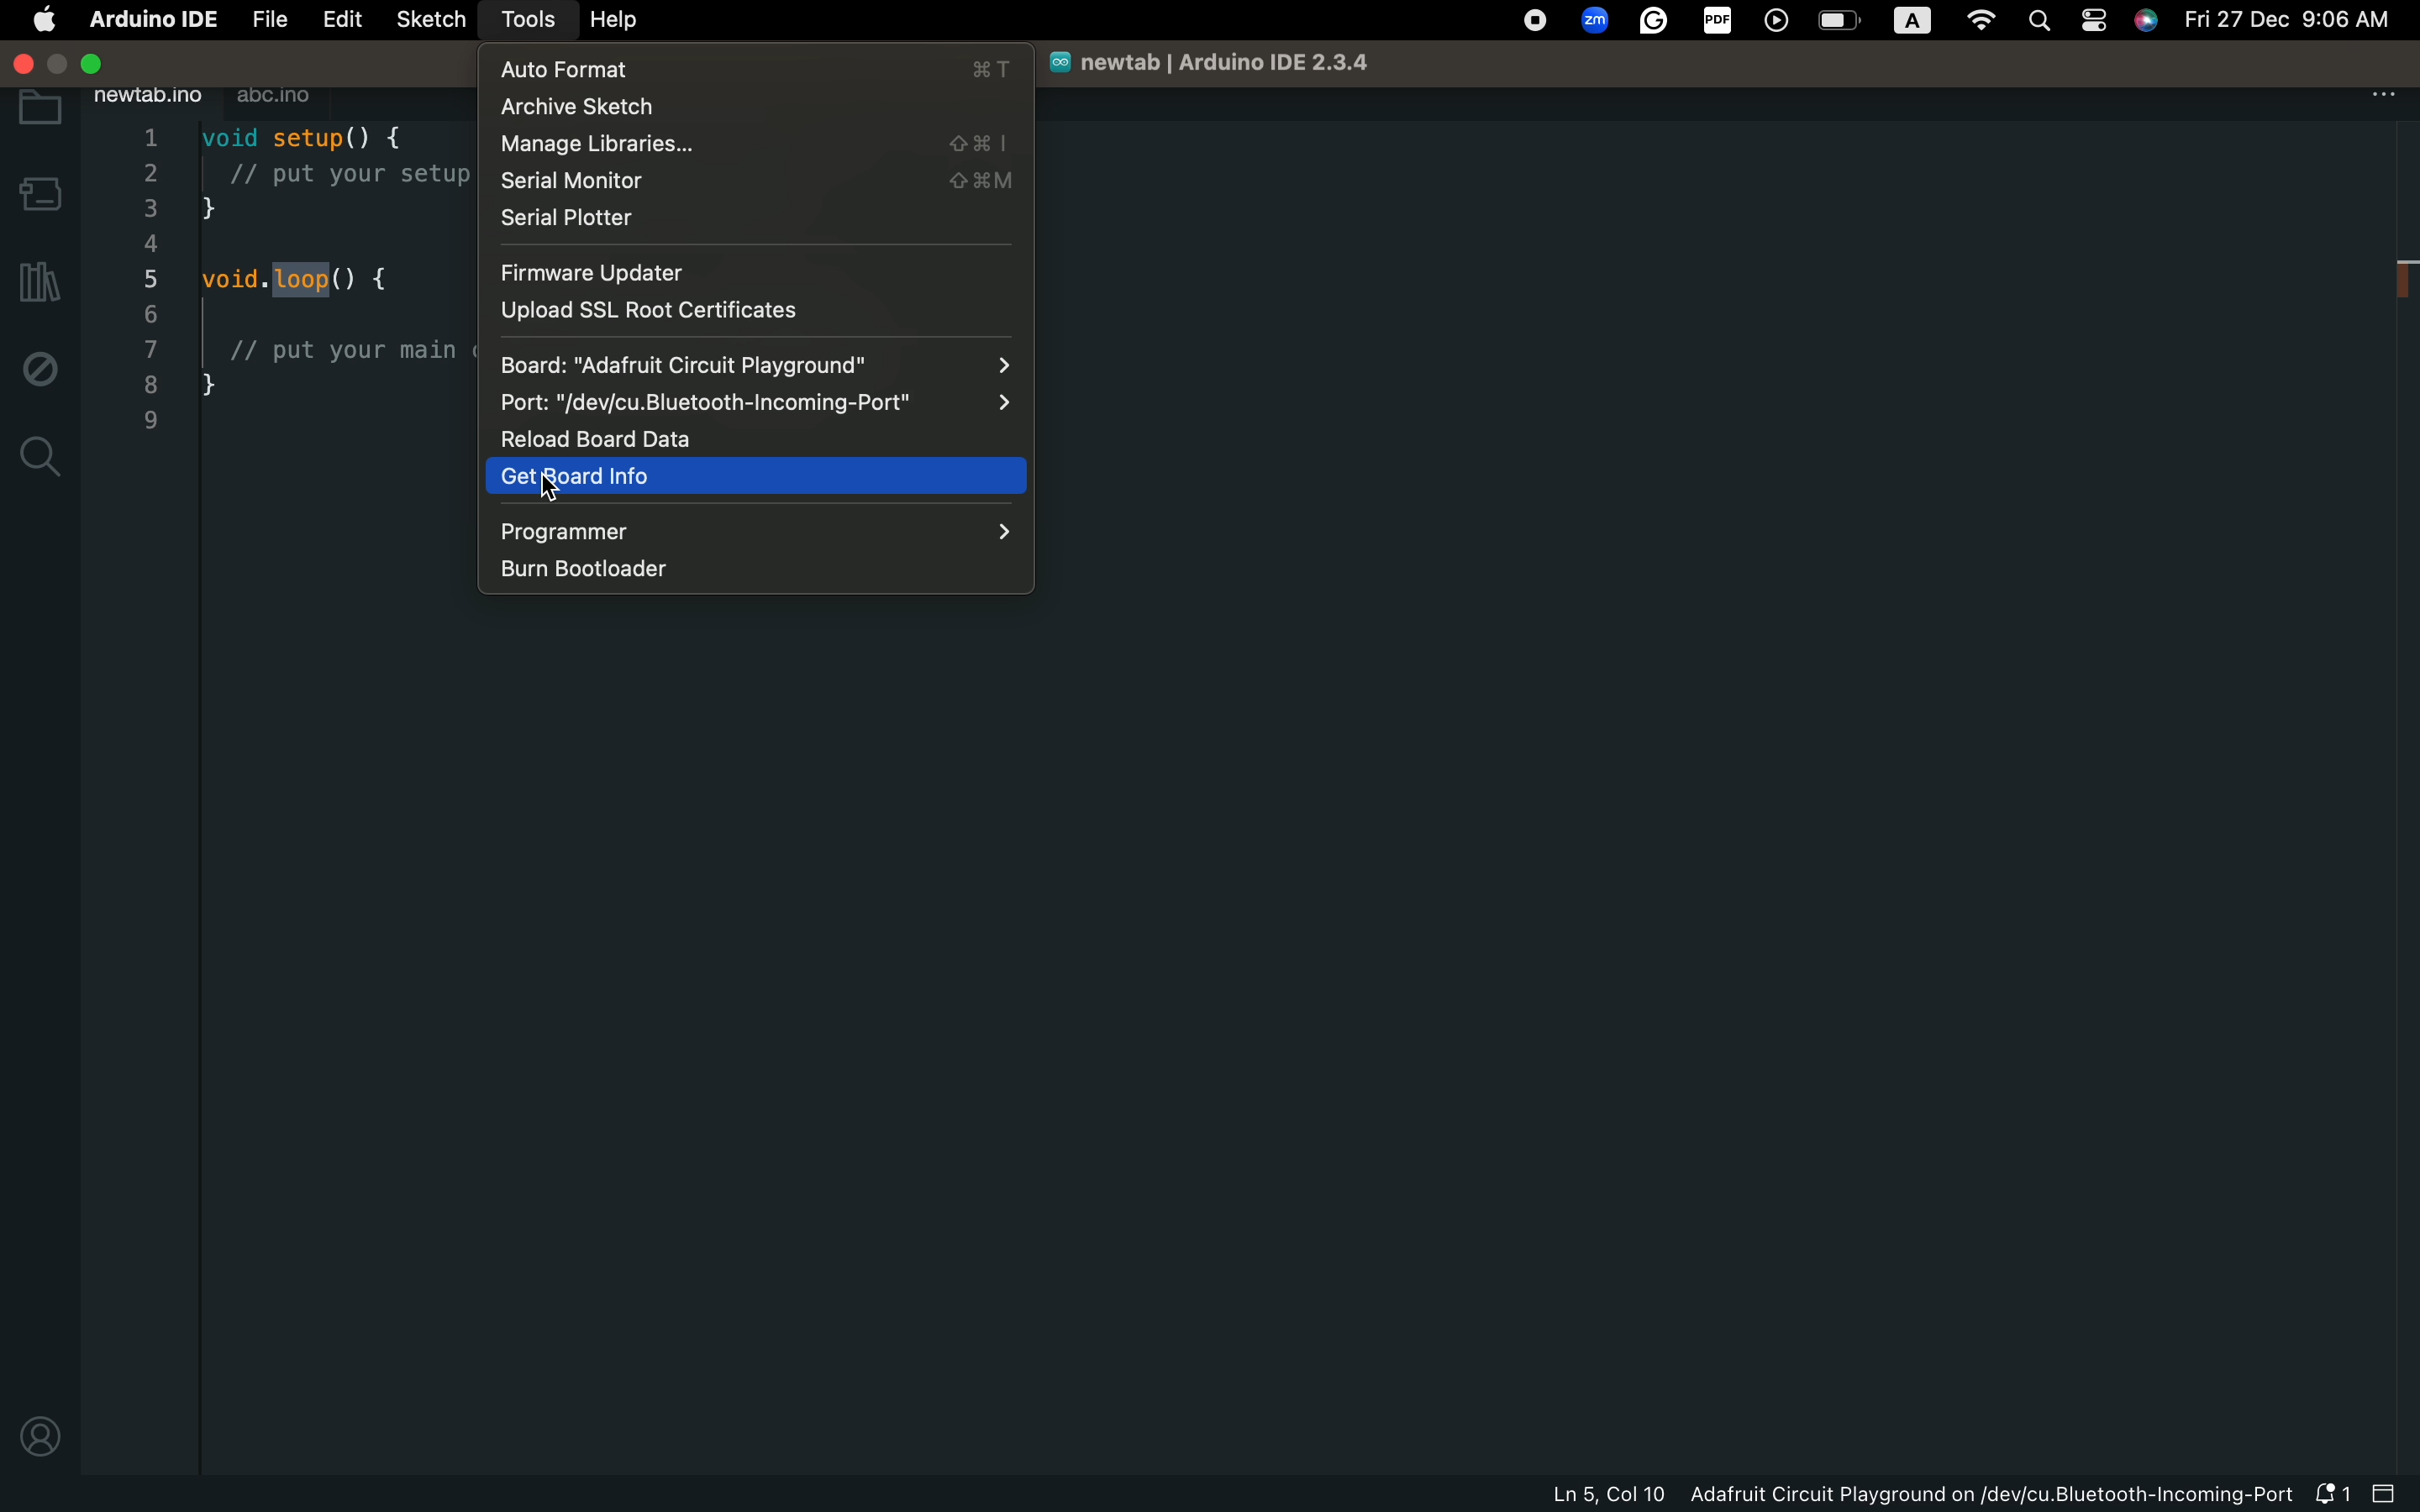  I want to click on line numbers, so click(146, 282).